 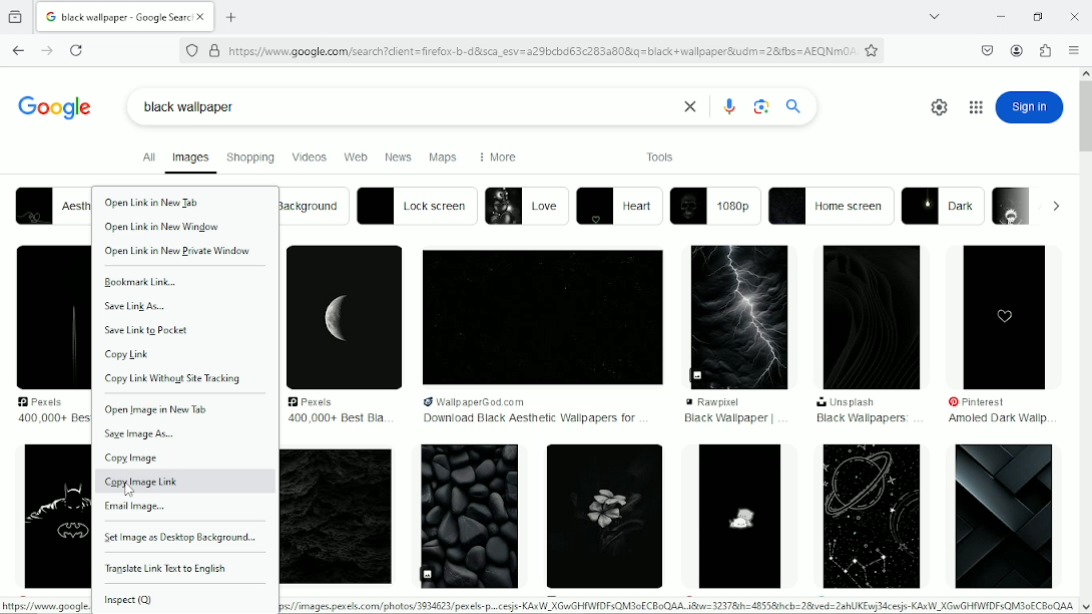 I want to click on copy link, so click(x=128, y=355).